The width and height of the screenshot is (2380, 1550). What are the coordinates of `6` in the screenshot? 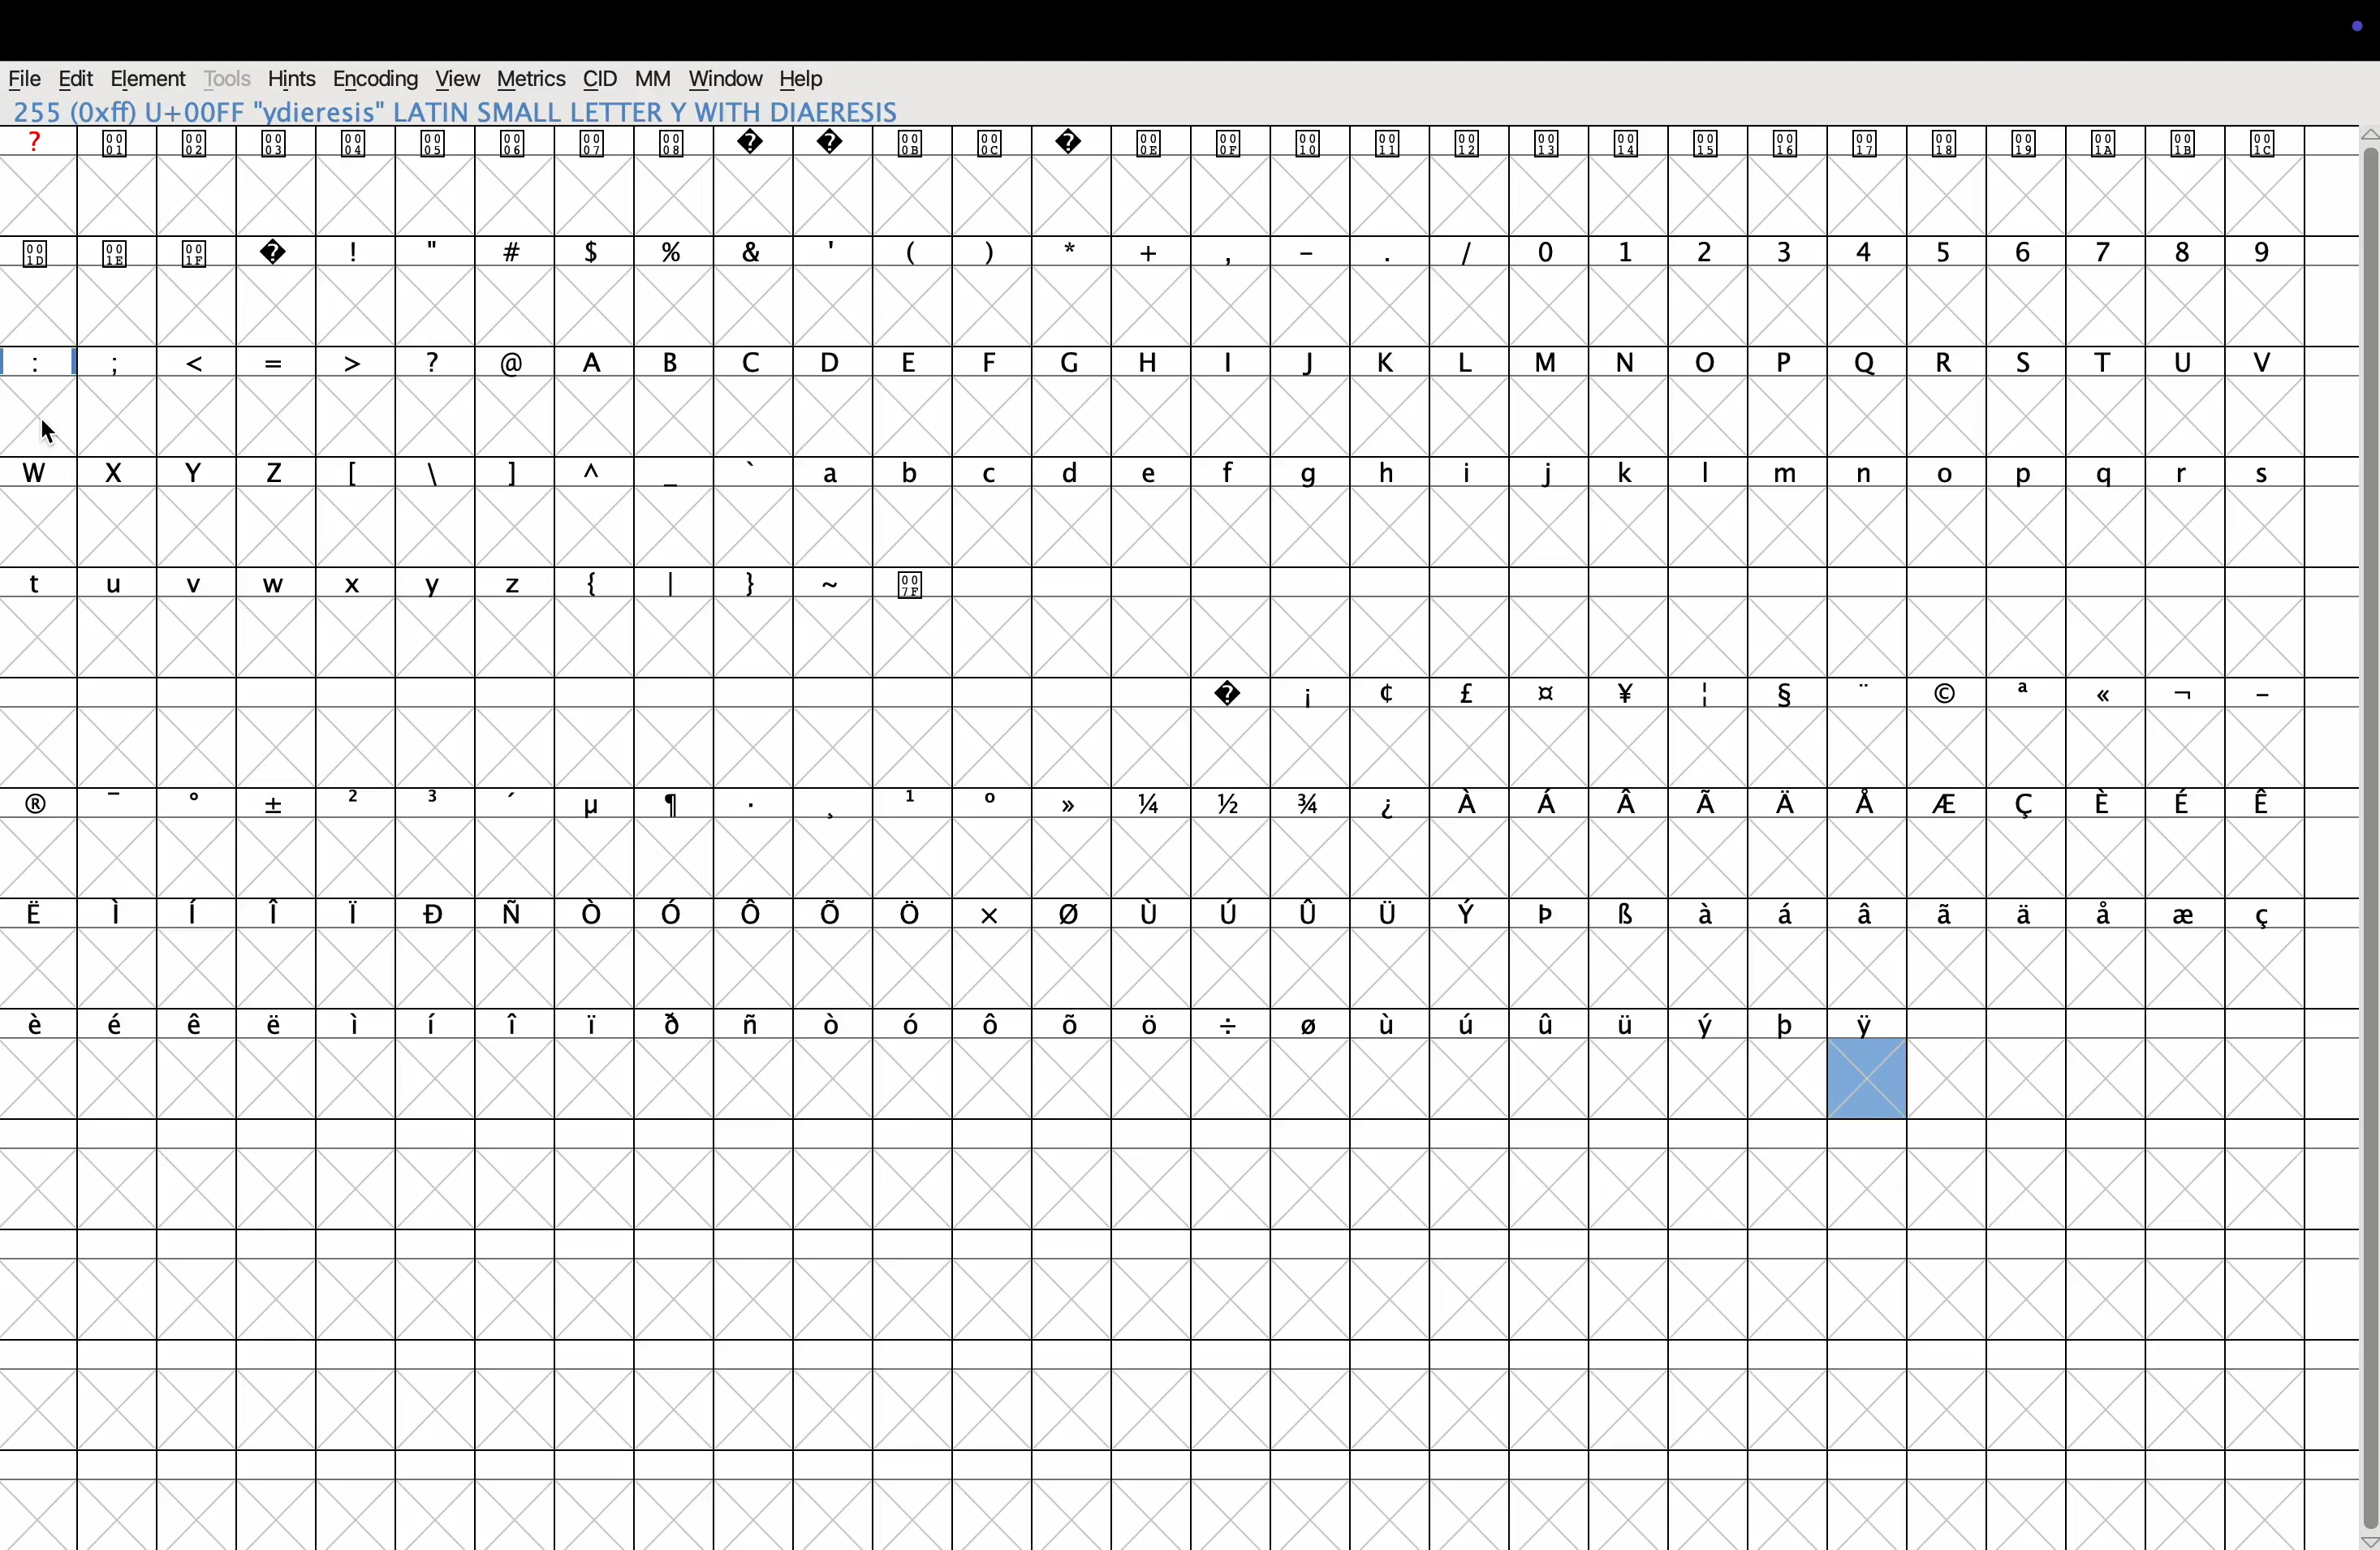 It's located at (2017, 287).